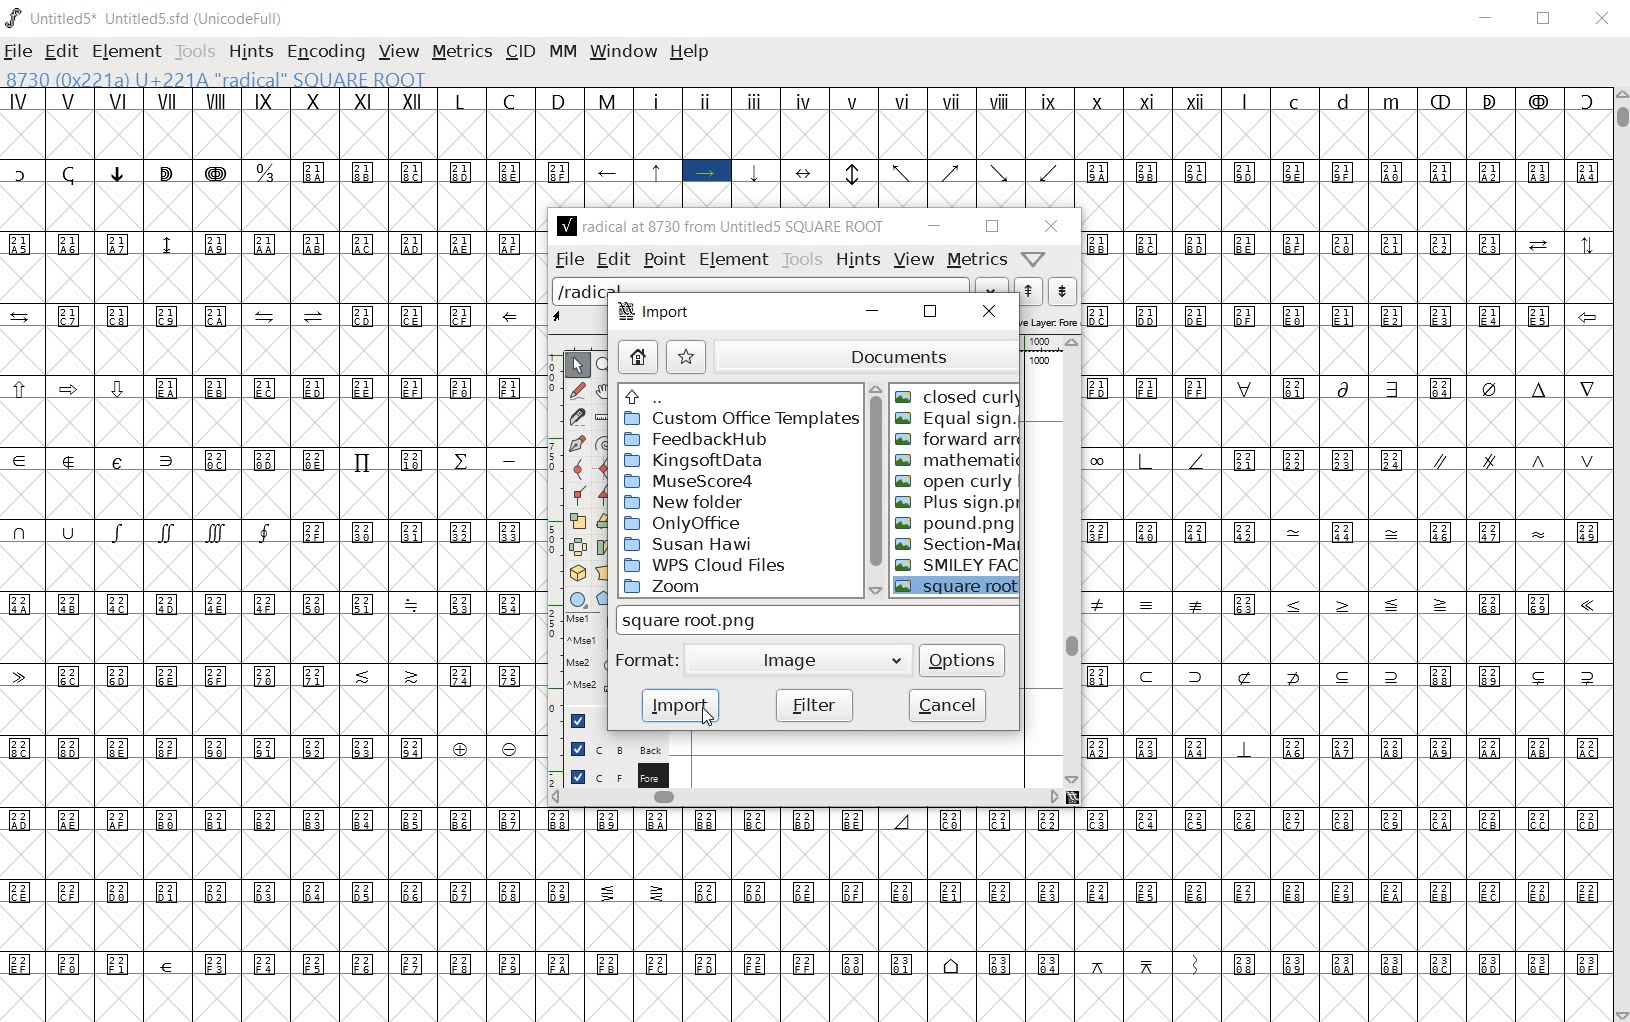  Describe the element at coordinates (986, 312) in the screenshot. I see `close` at that location.